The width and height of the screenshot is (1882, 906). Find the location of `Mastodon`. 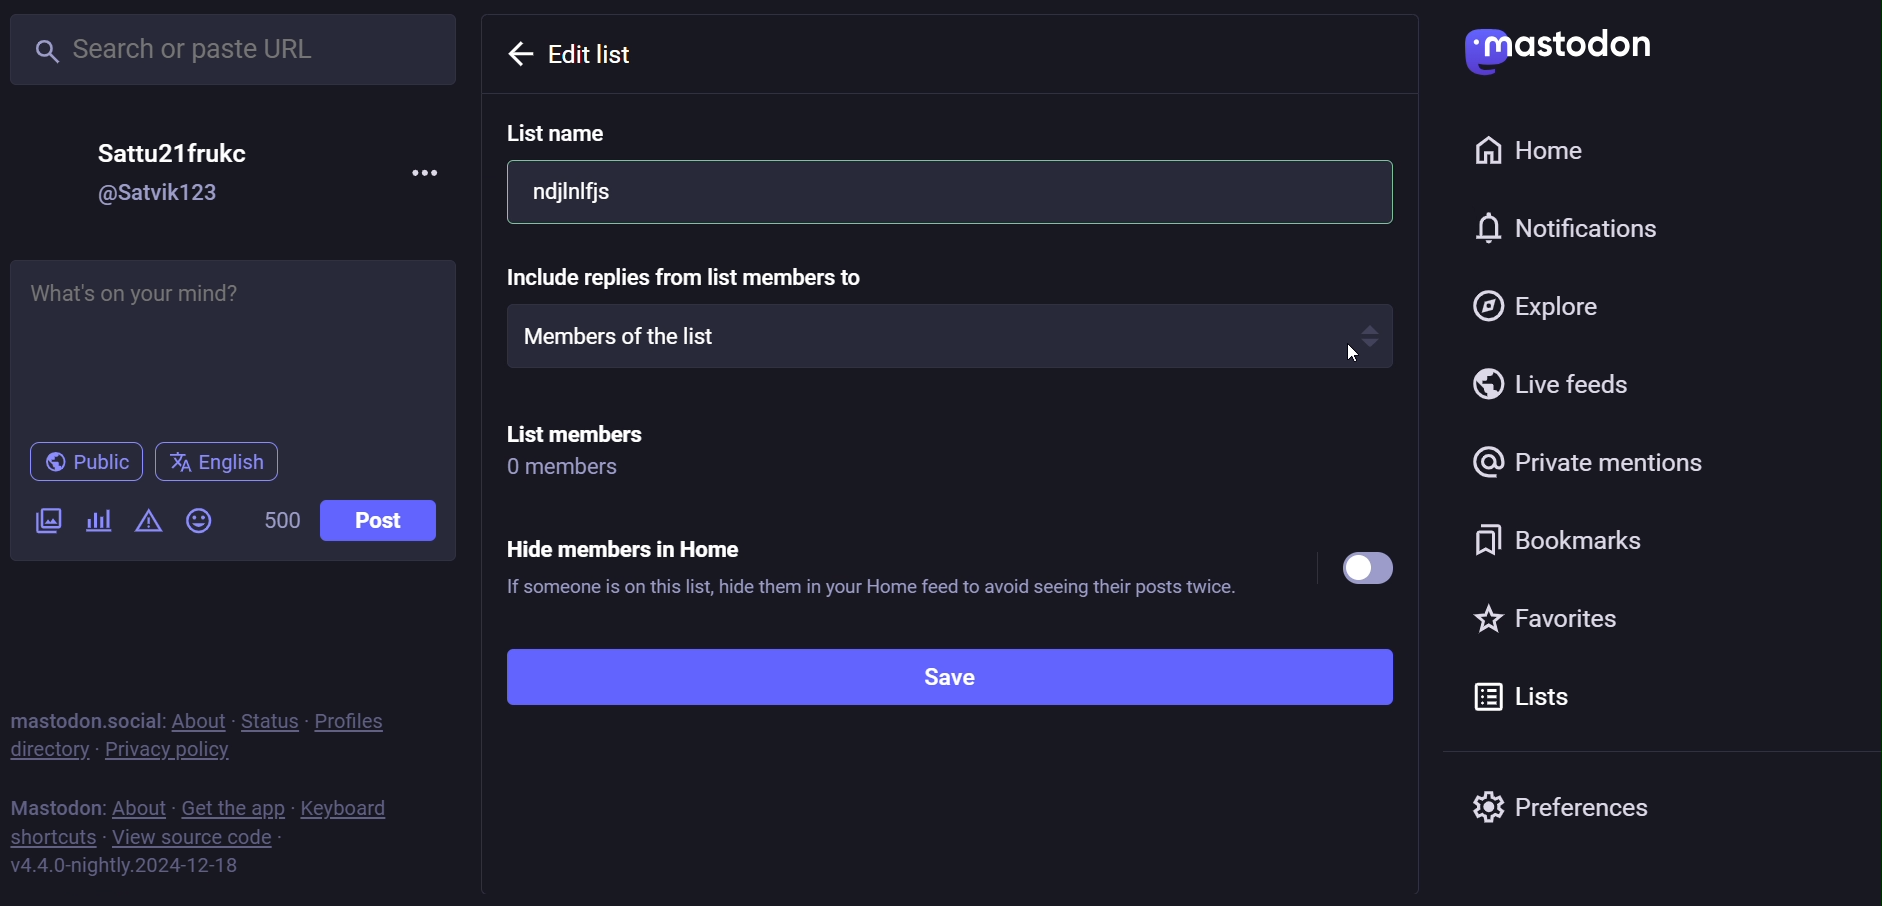

Mastodon is located at coordinates (1566, 47).